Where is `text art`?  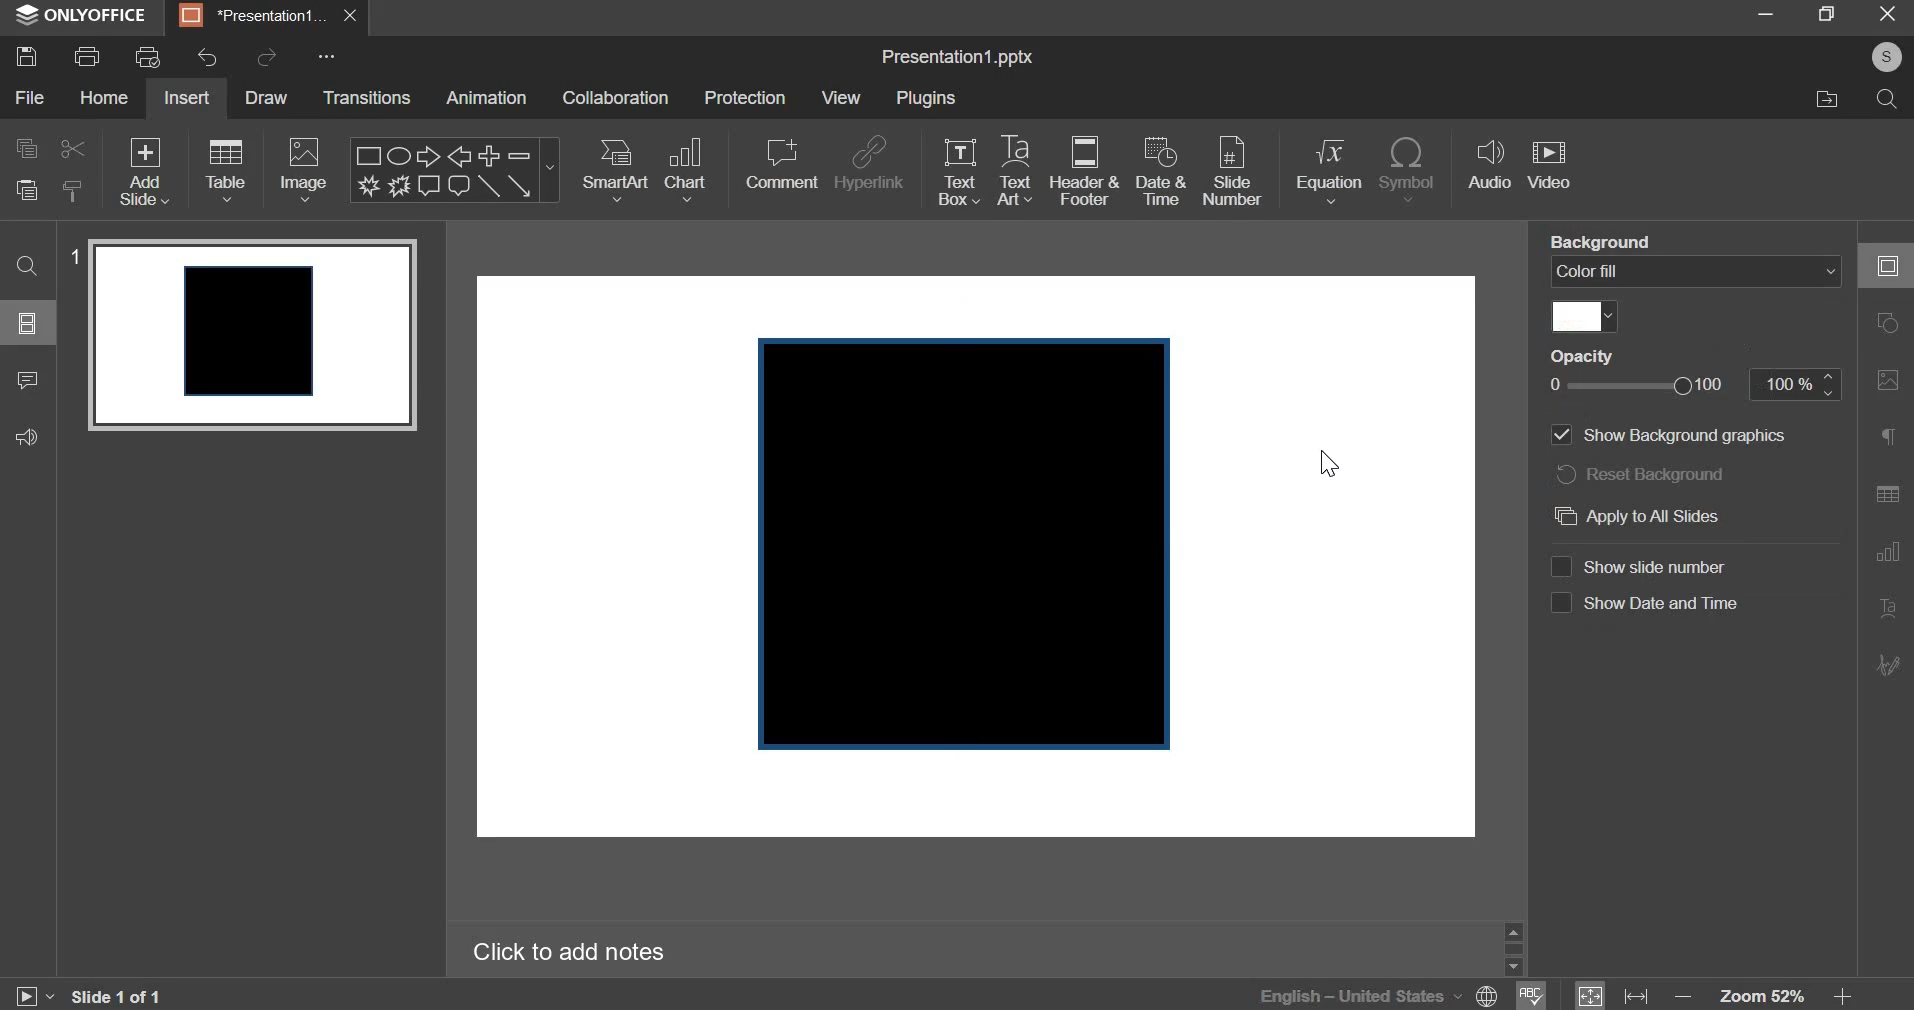 text art is located at coordinates (1015, 173).